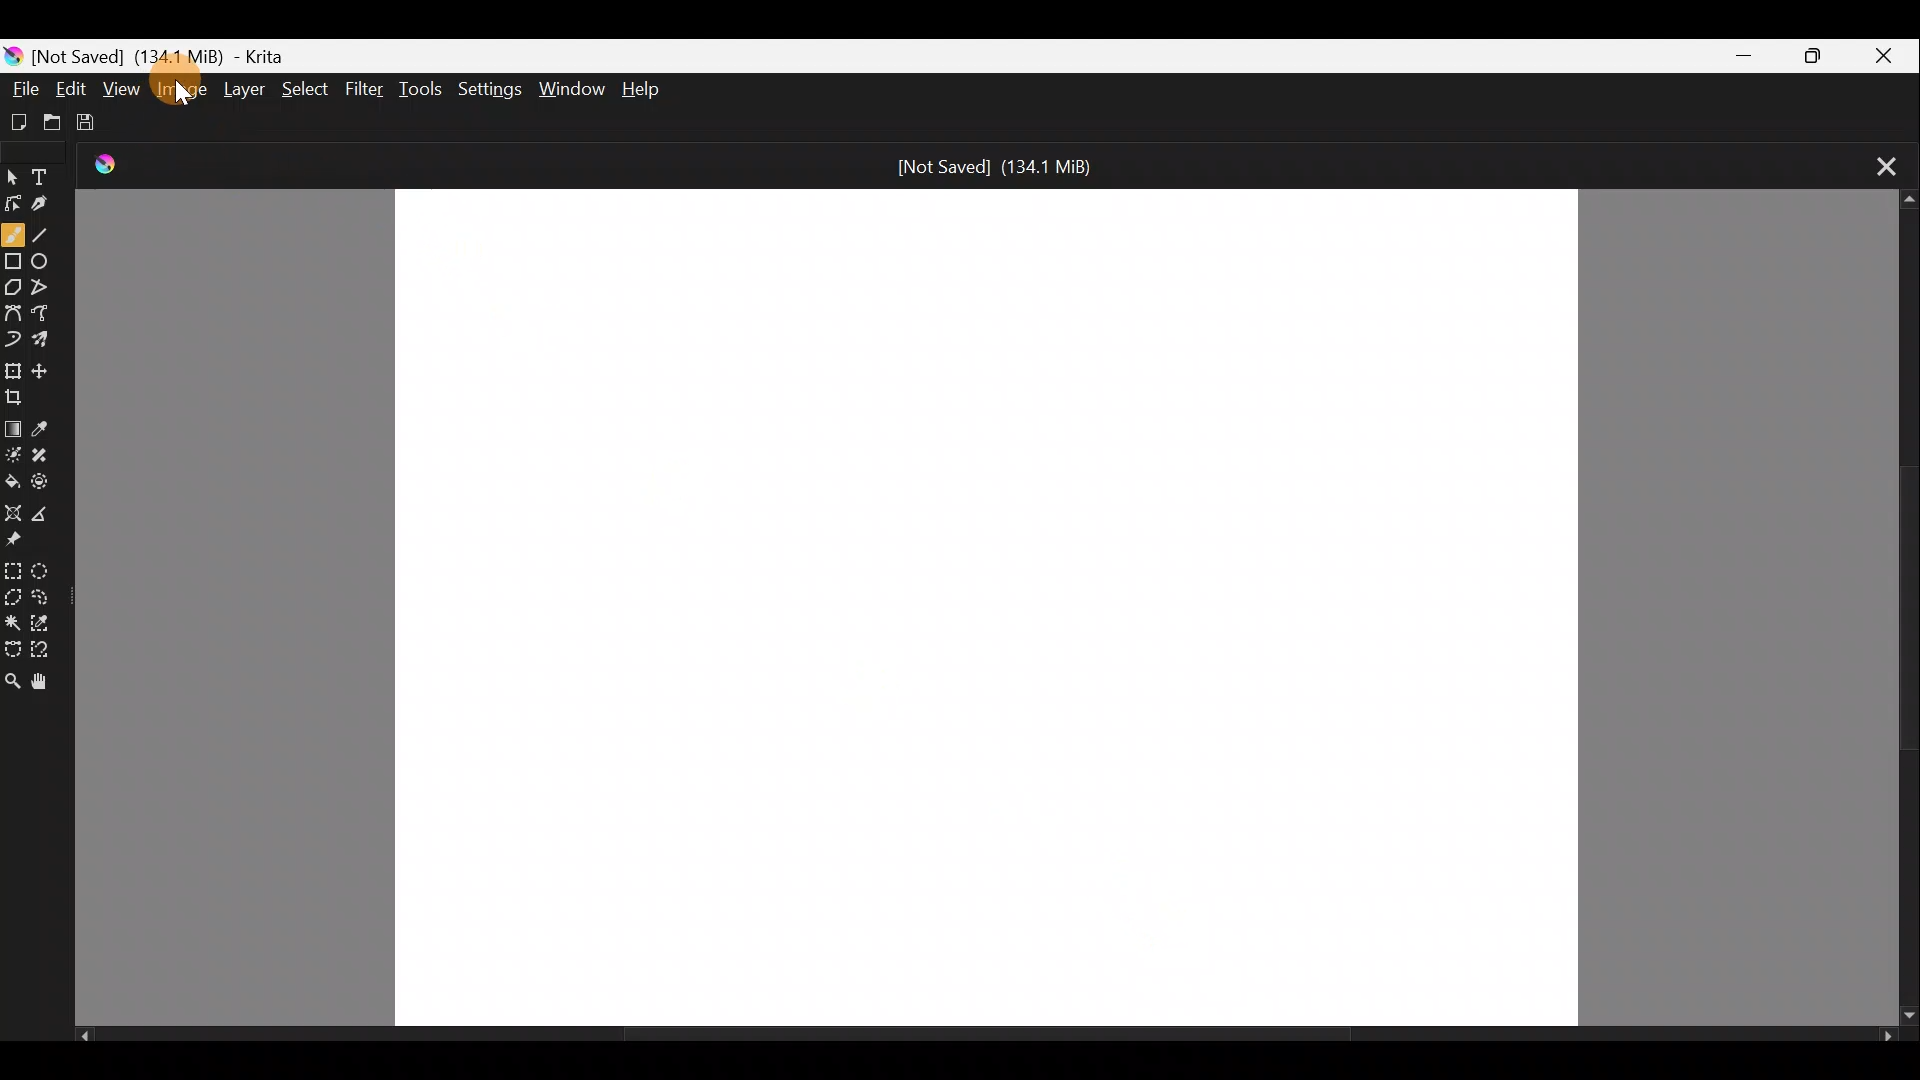 This screenshot has height=1080, width=1920. What do you see at coordinates (48, 281) in the screenshot?
I see `Polyline tool` at bounding box center [48, 281].